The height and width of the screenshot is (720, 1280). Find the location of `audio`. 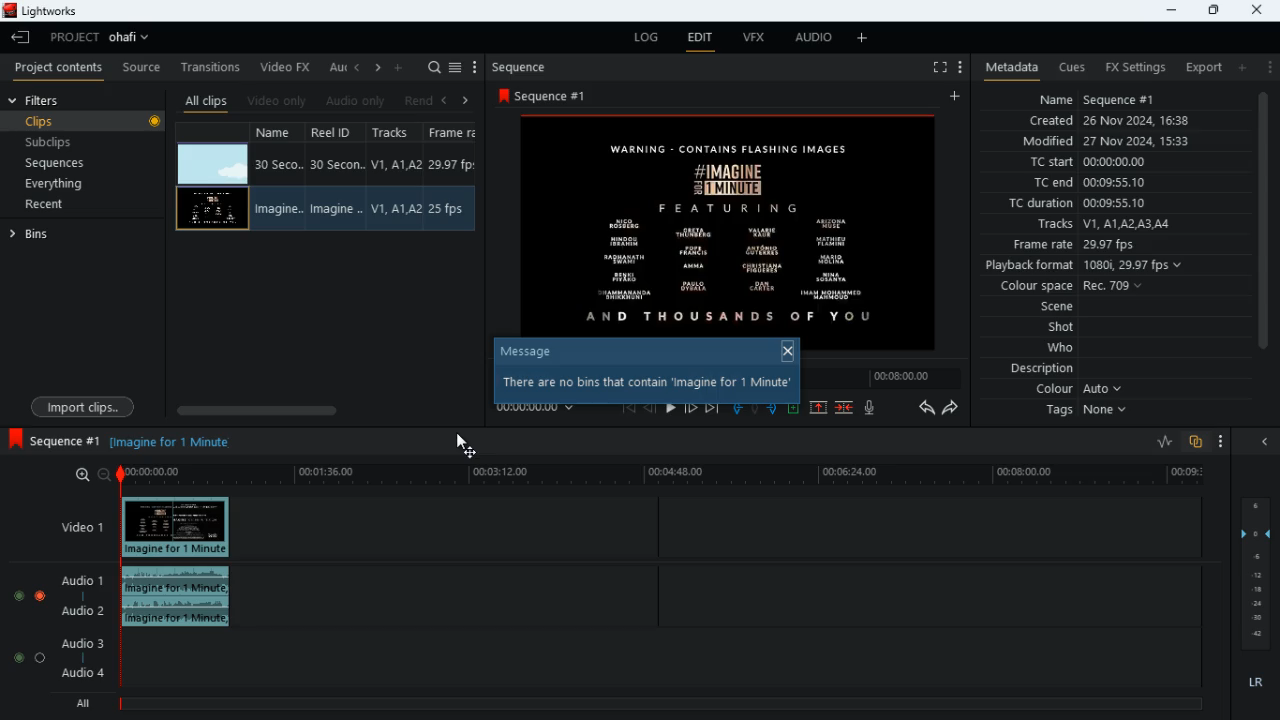

audio is located at coordinates (814, 40).